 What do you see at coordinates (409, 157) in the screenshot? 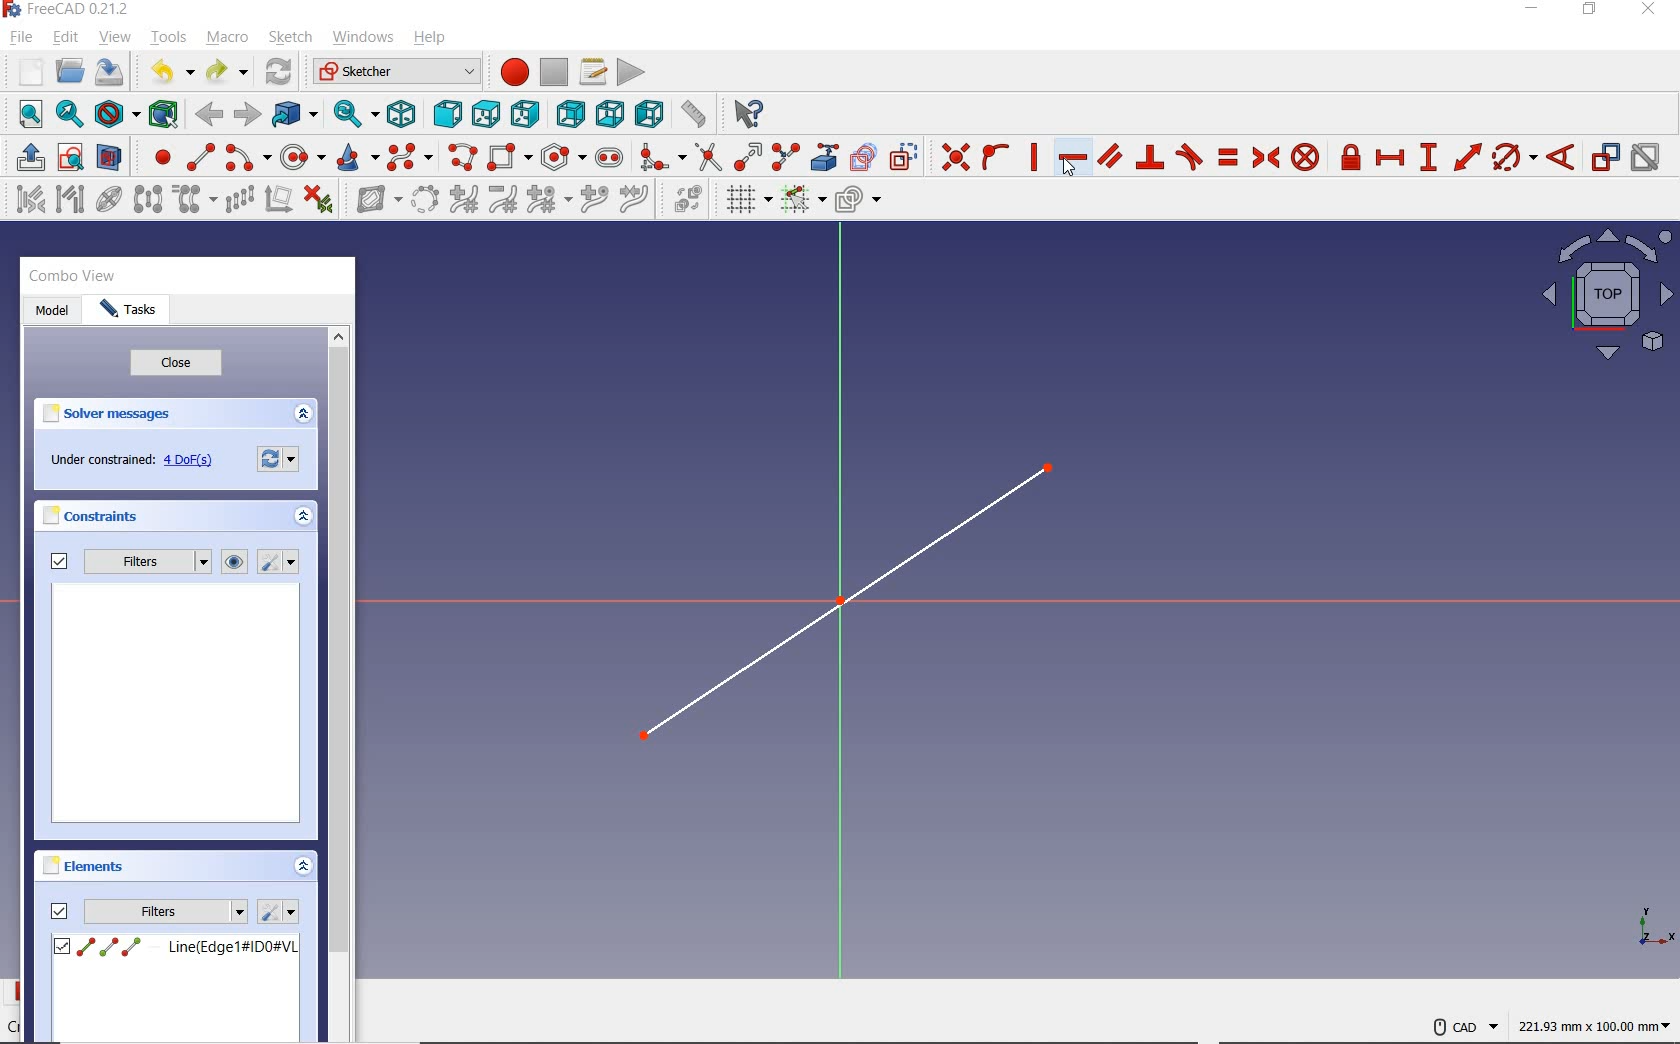
I see `CREATE B-SPLINE` at bounding box center [409, 157].